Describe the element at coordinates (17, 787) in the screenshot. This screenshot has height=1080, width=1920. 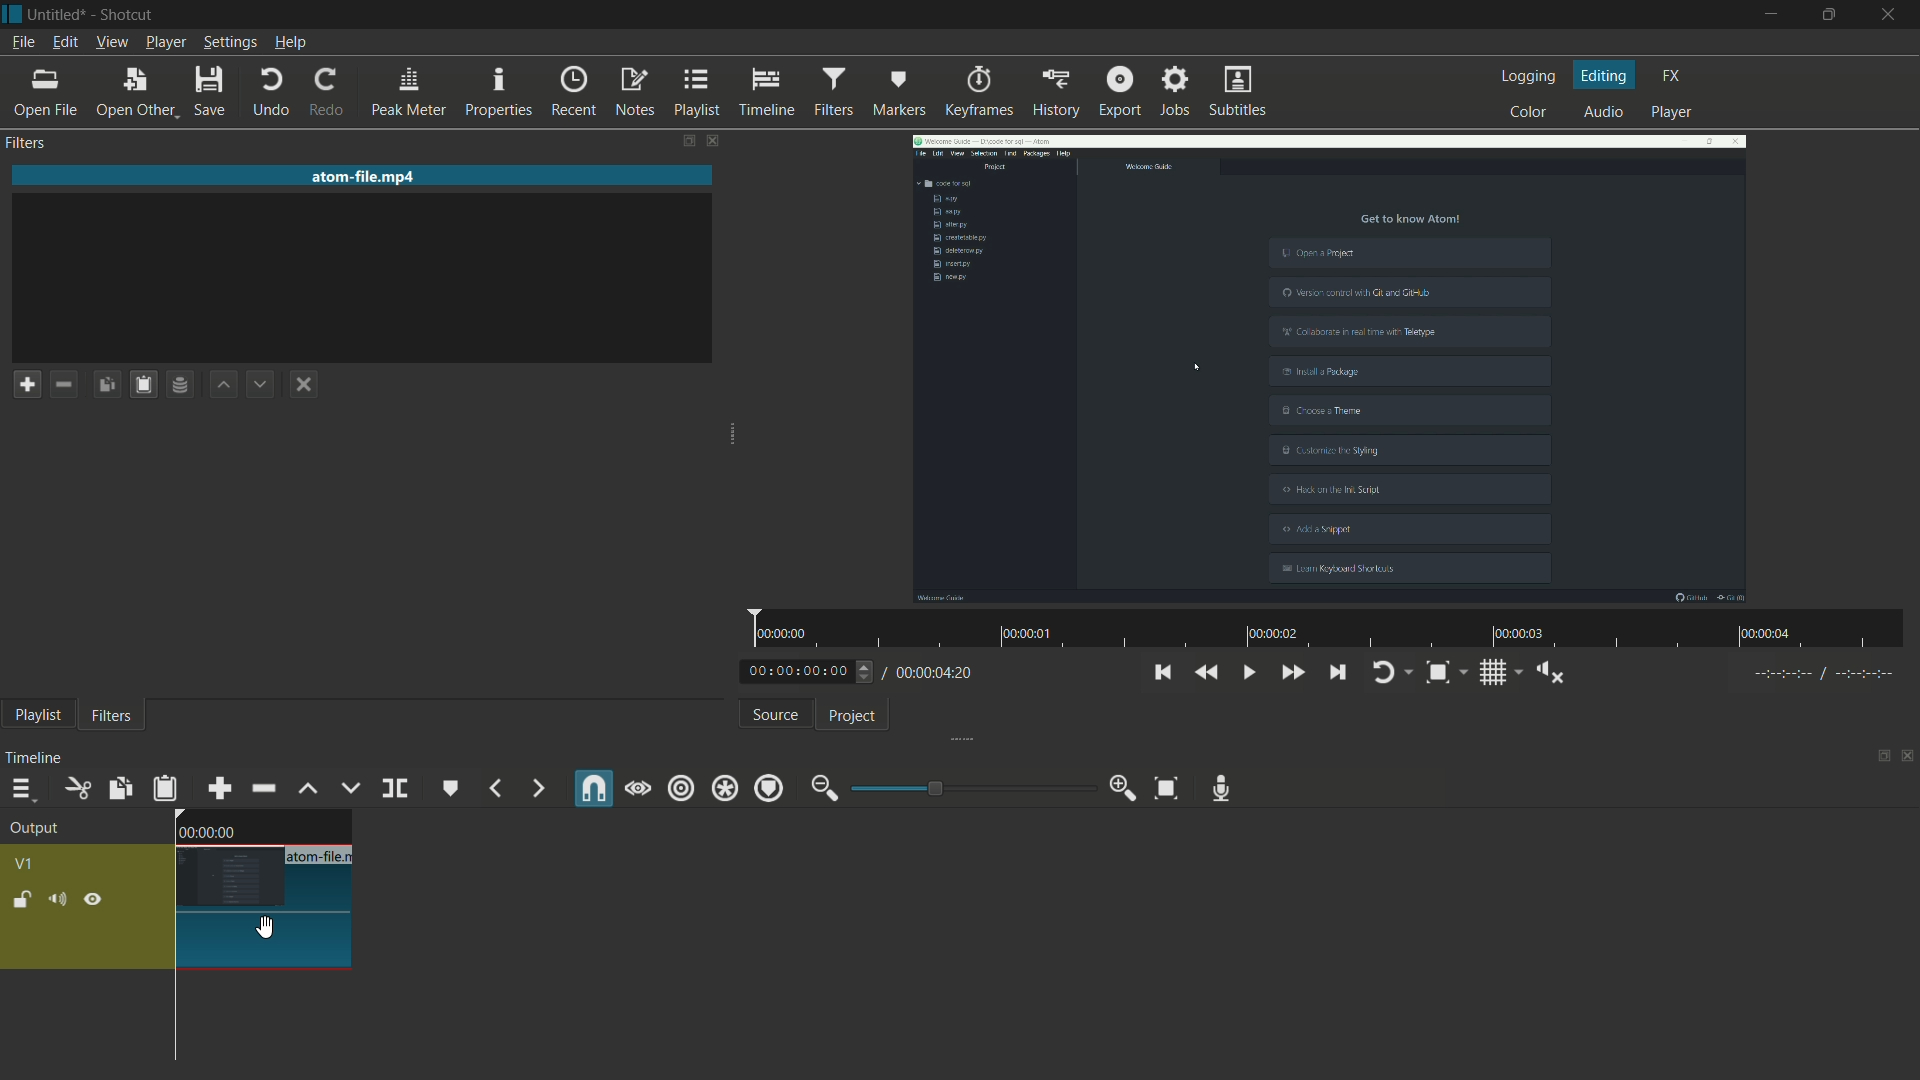
I see `timeline menu` at that location.